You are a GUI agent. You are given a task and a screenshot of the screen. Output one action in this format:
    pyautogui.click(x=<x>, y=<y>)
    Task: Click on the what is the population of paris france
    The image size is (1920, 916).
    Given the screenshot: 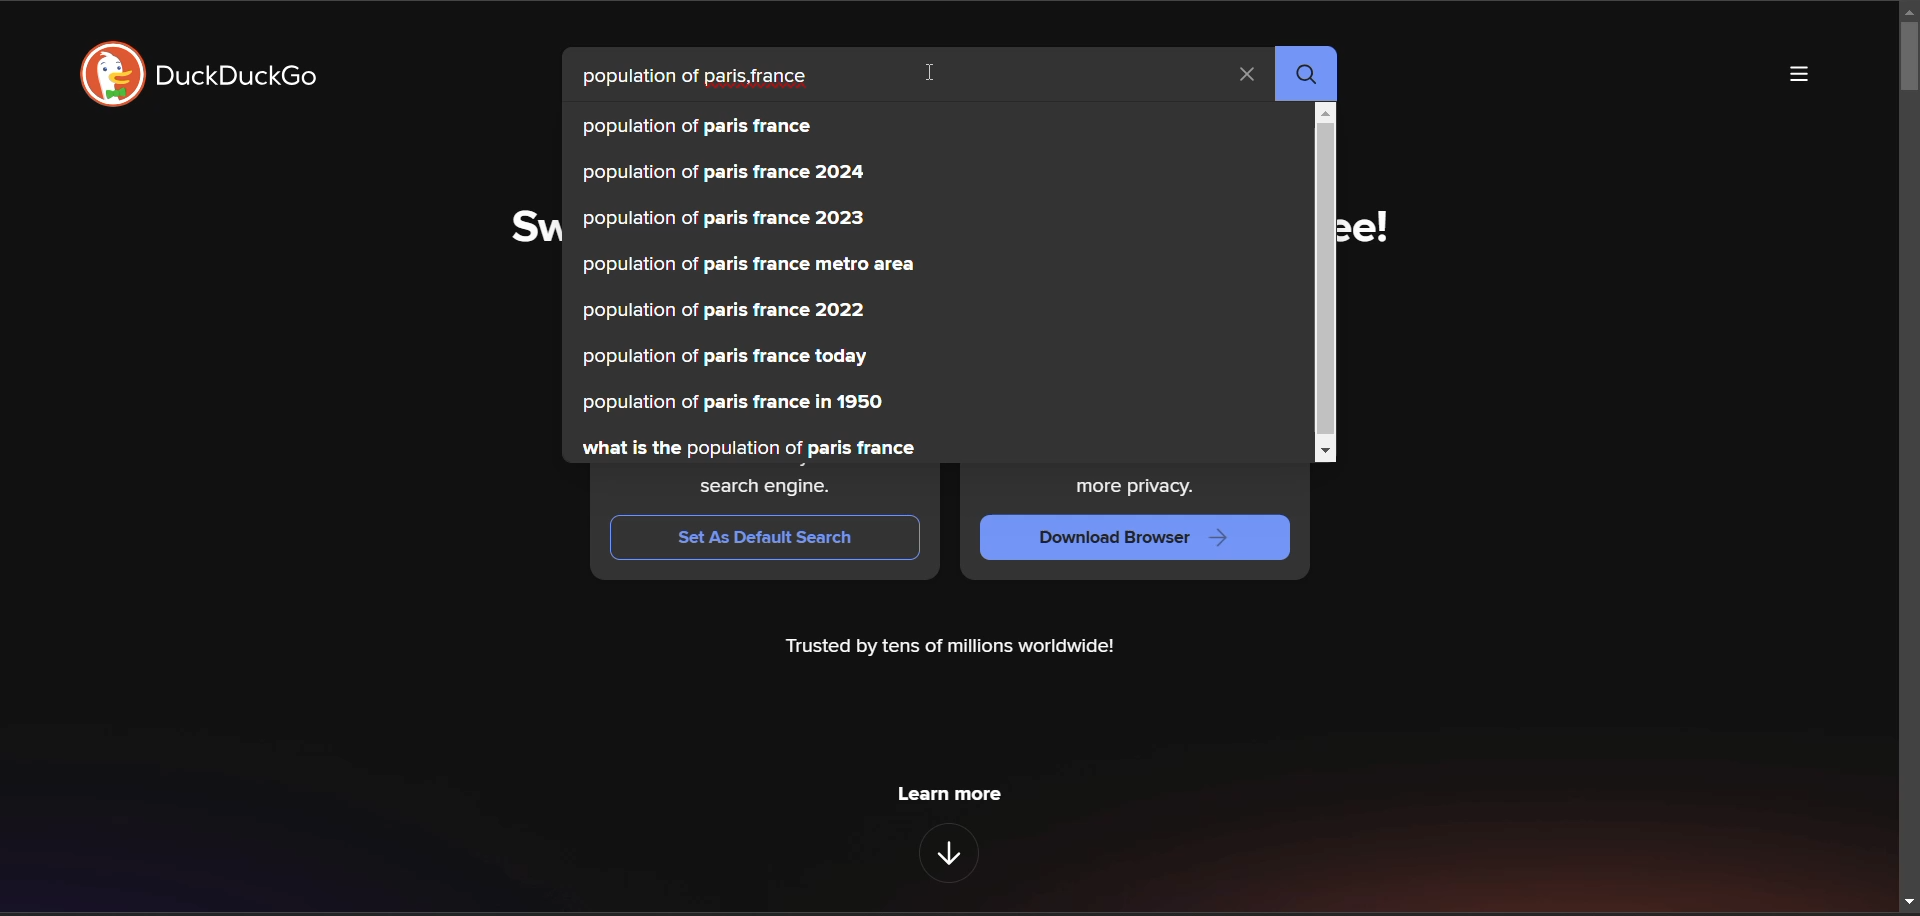 What is the action you would take?
    pyautogui.click(x=752, y=449)
    